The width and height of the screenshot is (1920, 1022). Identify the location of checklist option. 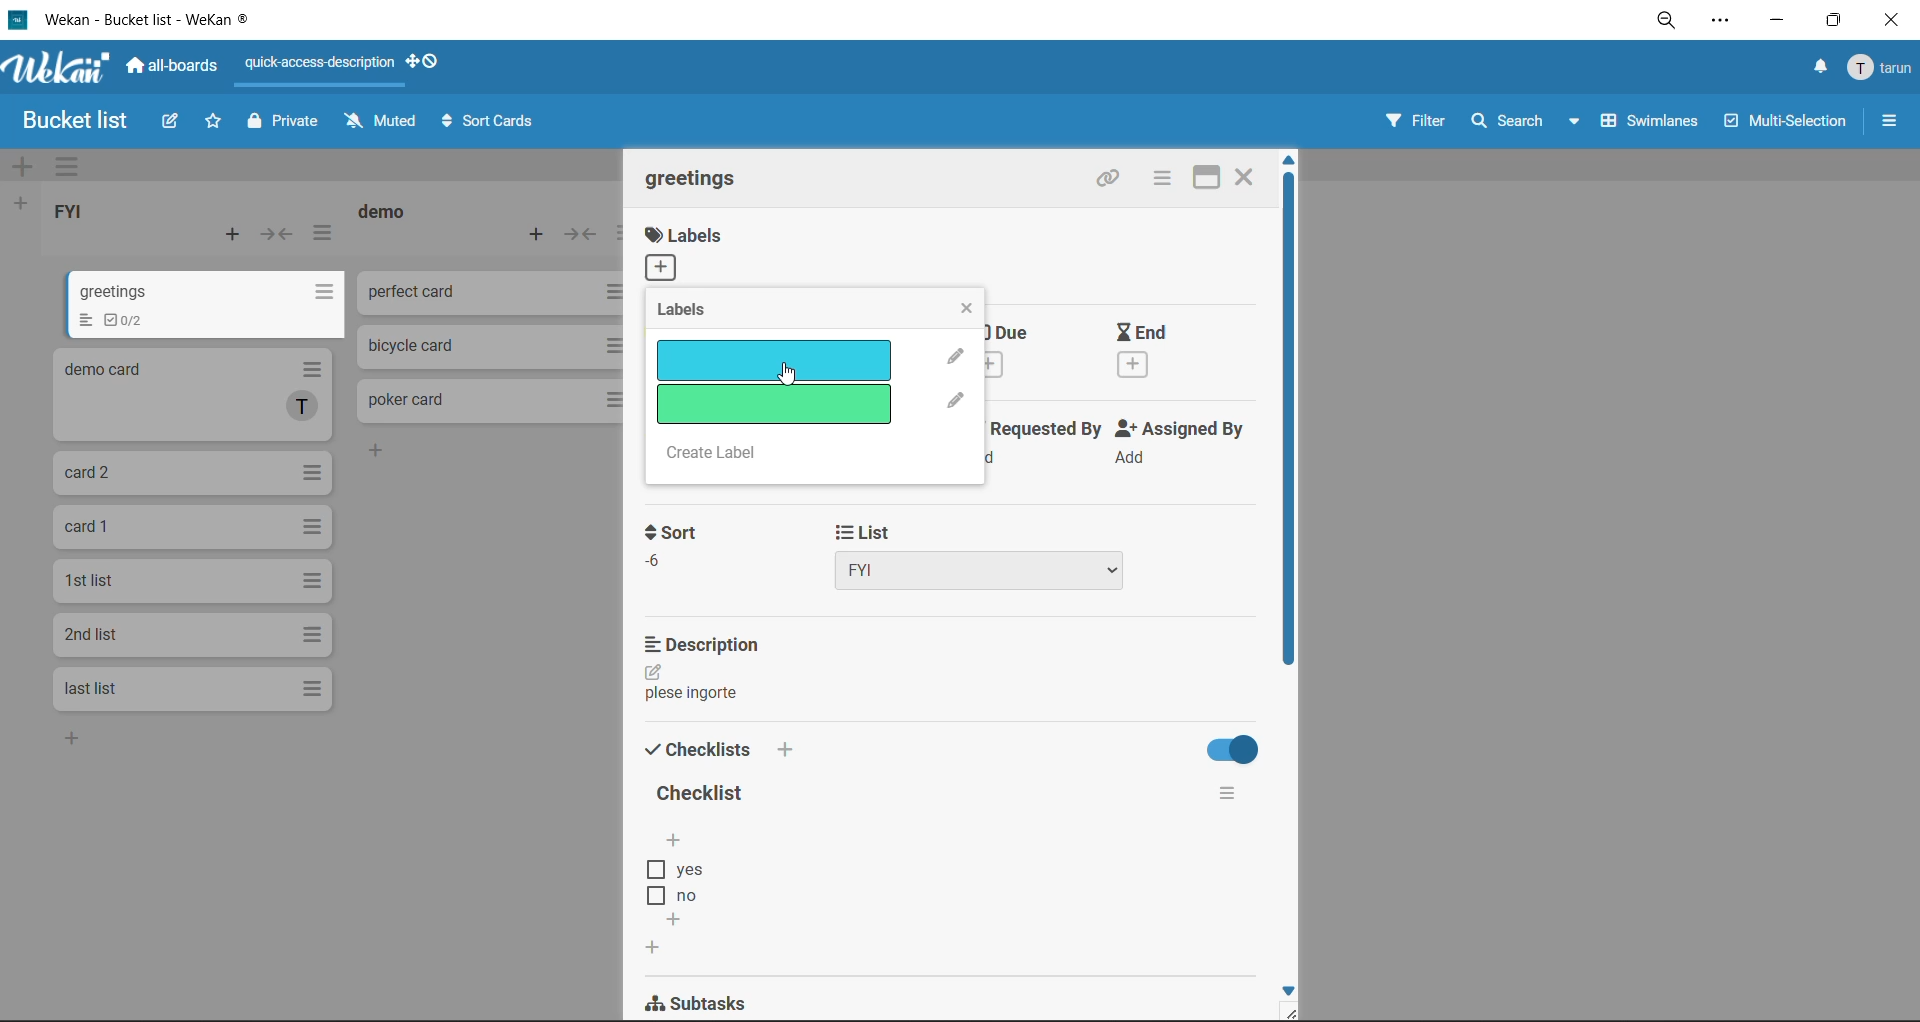
(690, 871).